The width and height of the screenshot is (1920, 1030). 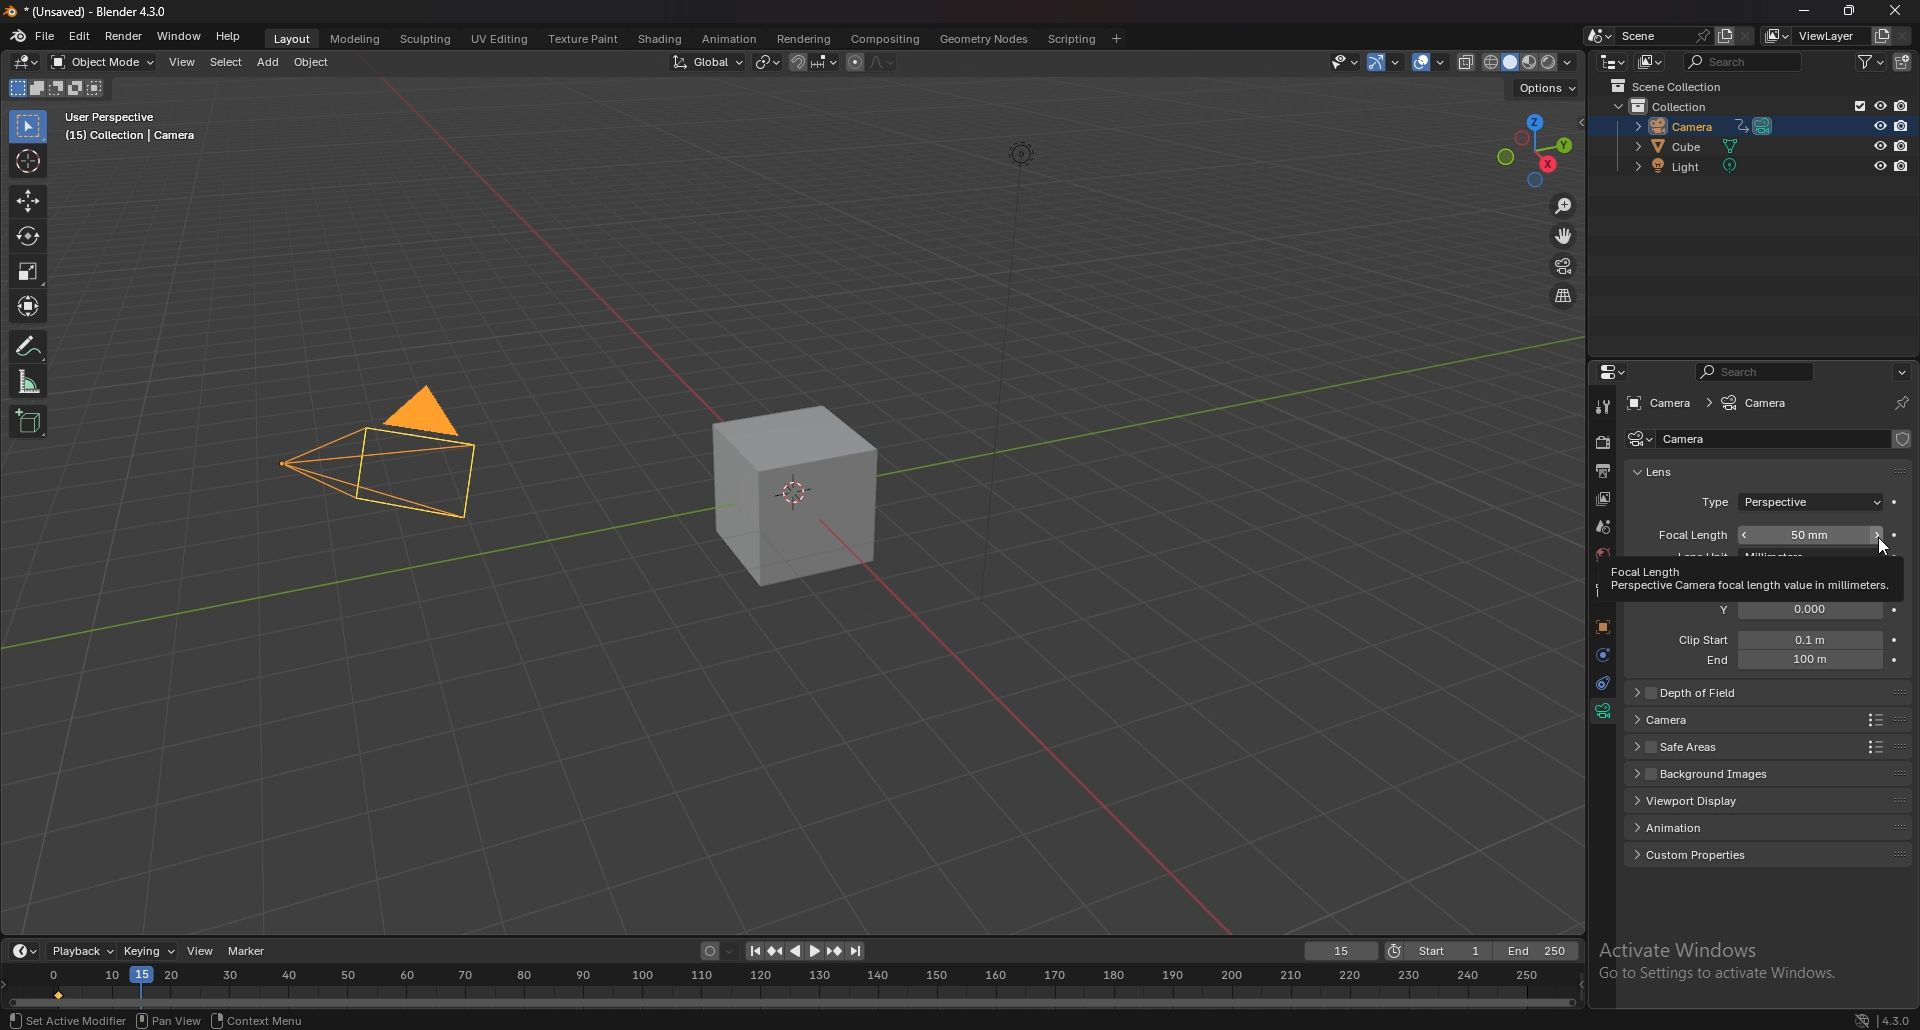 What do you see at coordinates (1564, 265) in the screenshot?
I see `camera view` at bounding box center [1564, 265].